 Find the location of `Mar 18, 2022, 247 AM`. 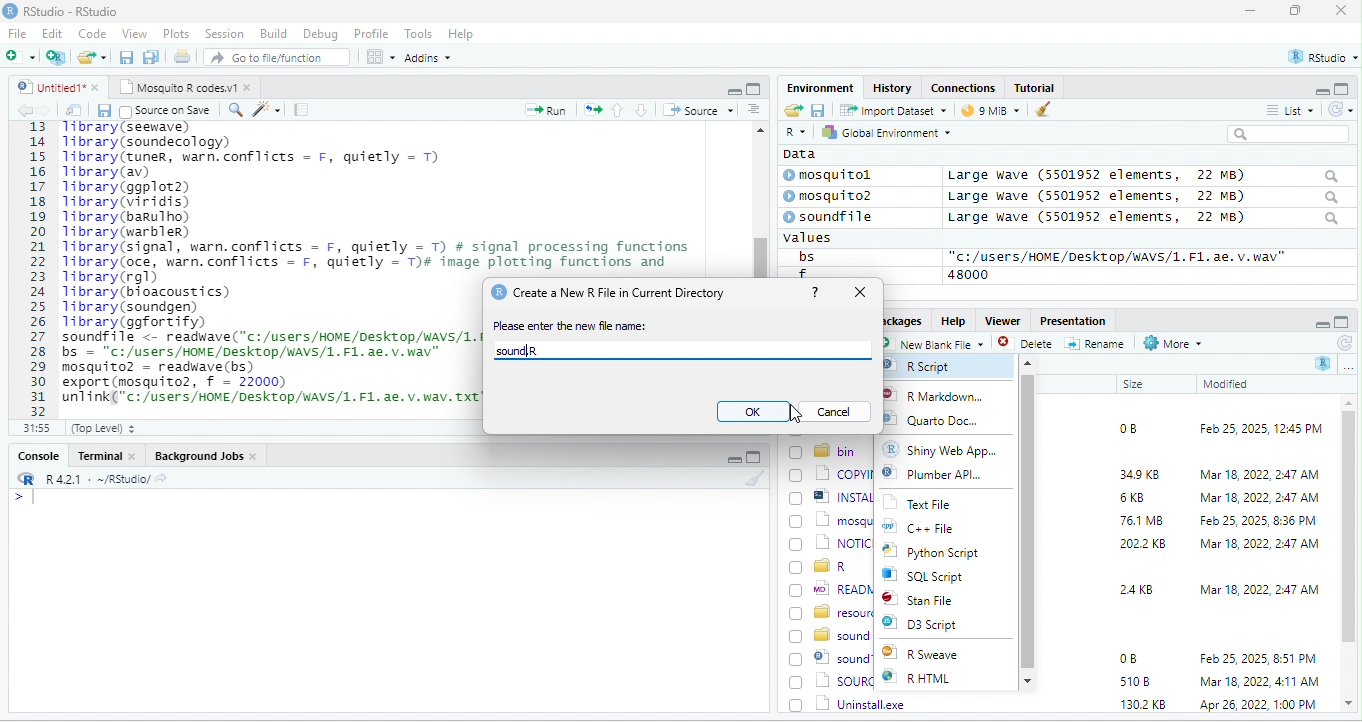

Mar 18, 2022, 247 AM is located at coordinates (1260, 474).